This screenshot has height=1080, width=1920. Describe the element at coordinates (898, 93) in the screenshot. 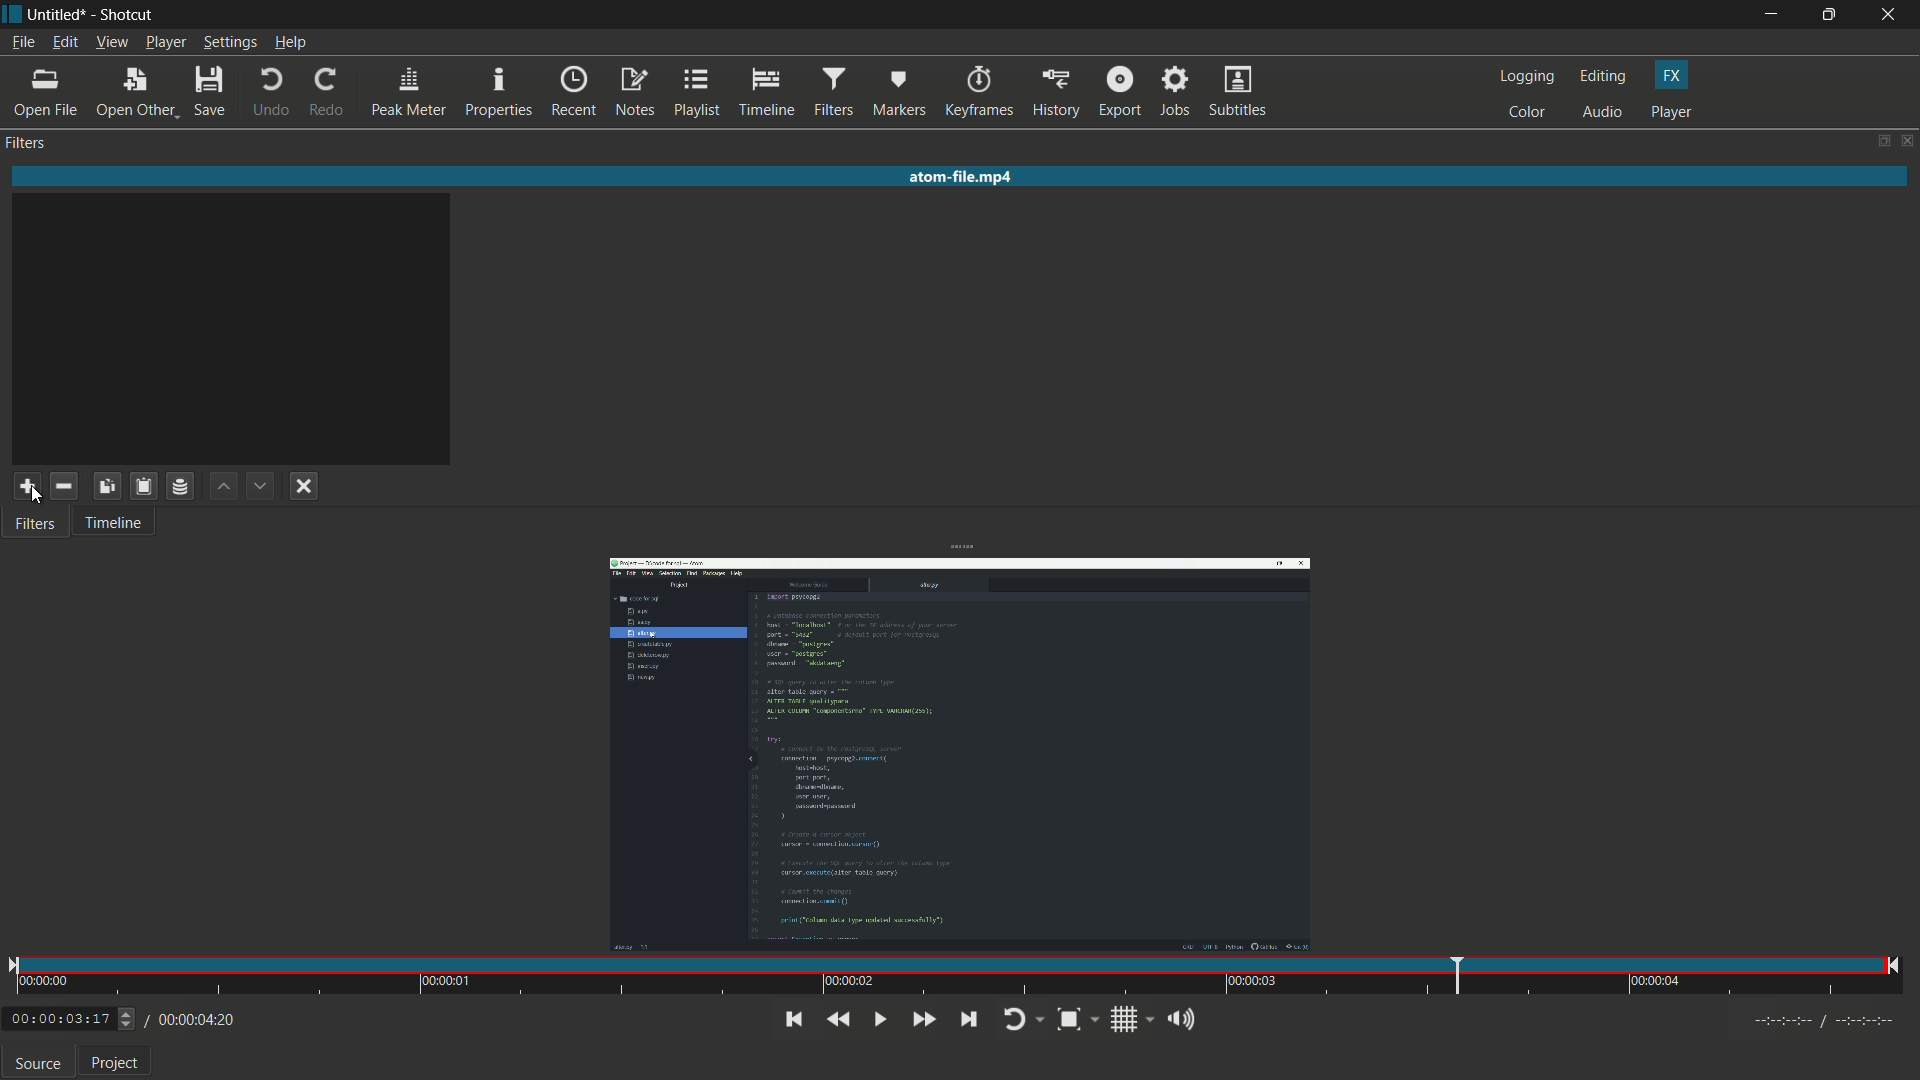

I see `markers` at that location.